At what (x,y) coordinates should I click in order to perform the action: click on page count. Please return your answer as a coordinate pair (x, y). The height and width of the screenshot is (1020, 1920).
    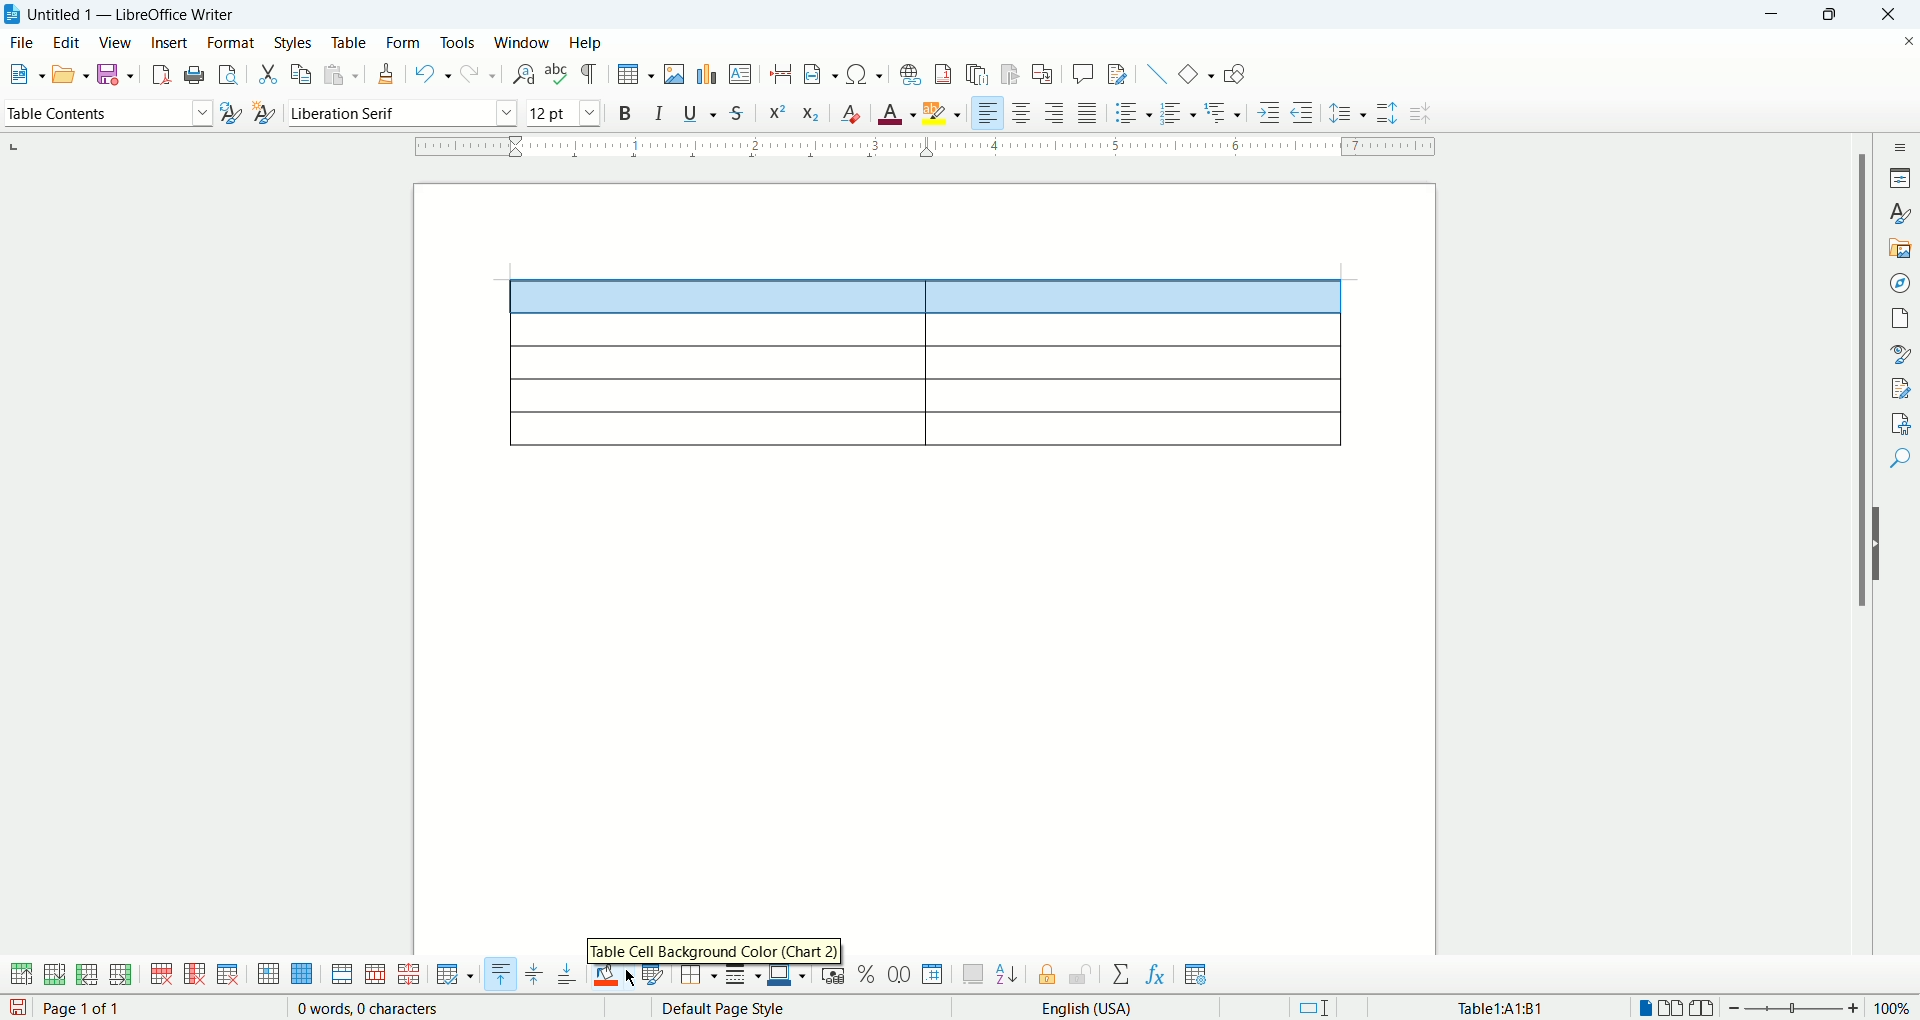
    Looking at the image, I should click on (87, 1009).